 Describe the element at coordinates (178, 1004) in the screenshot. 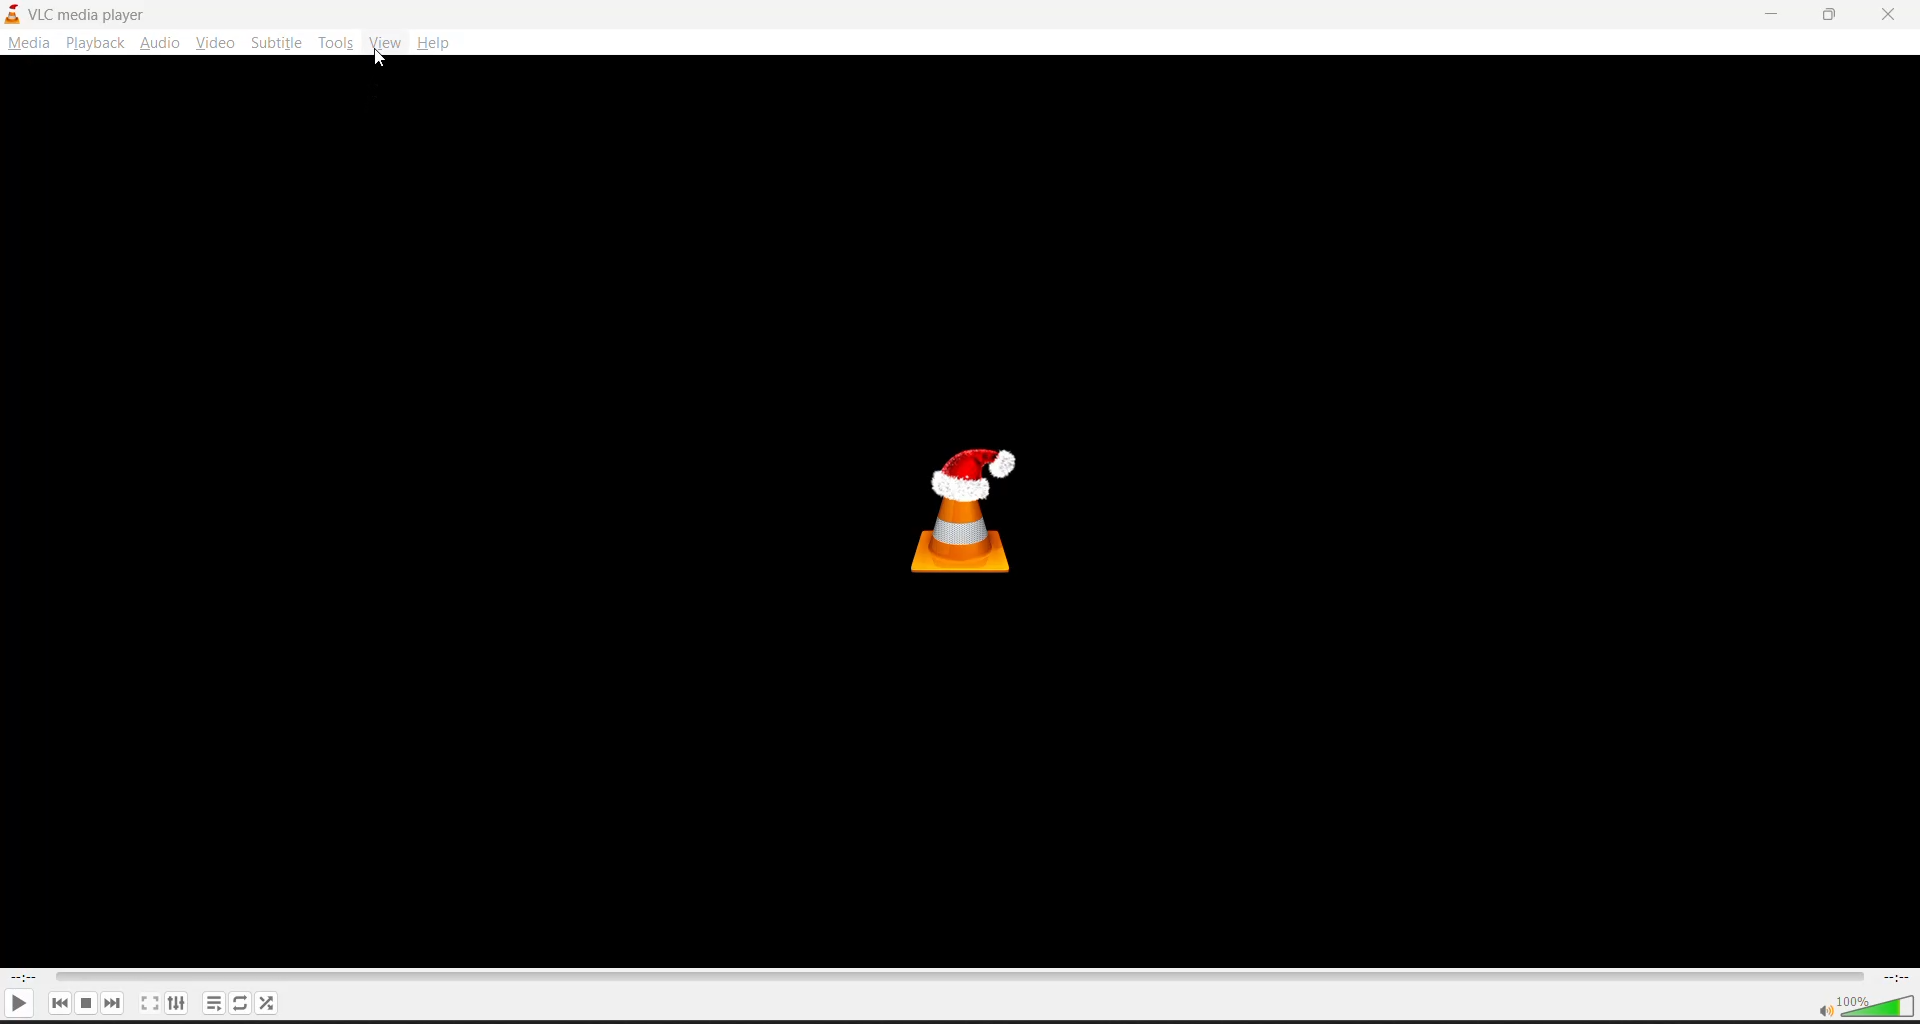

I see `settings` at that location.